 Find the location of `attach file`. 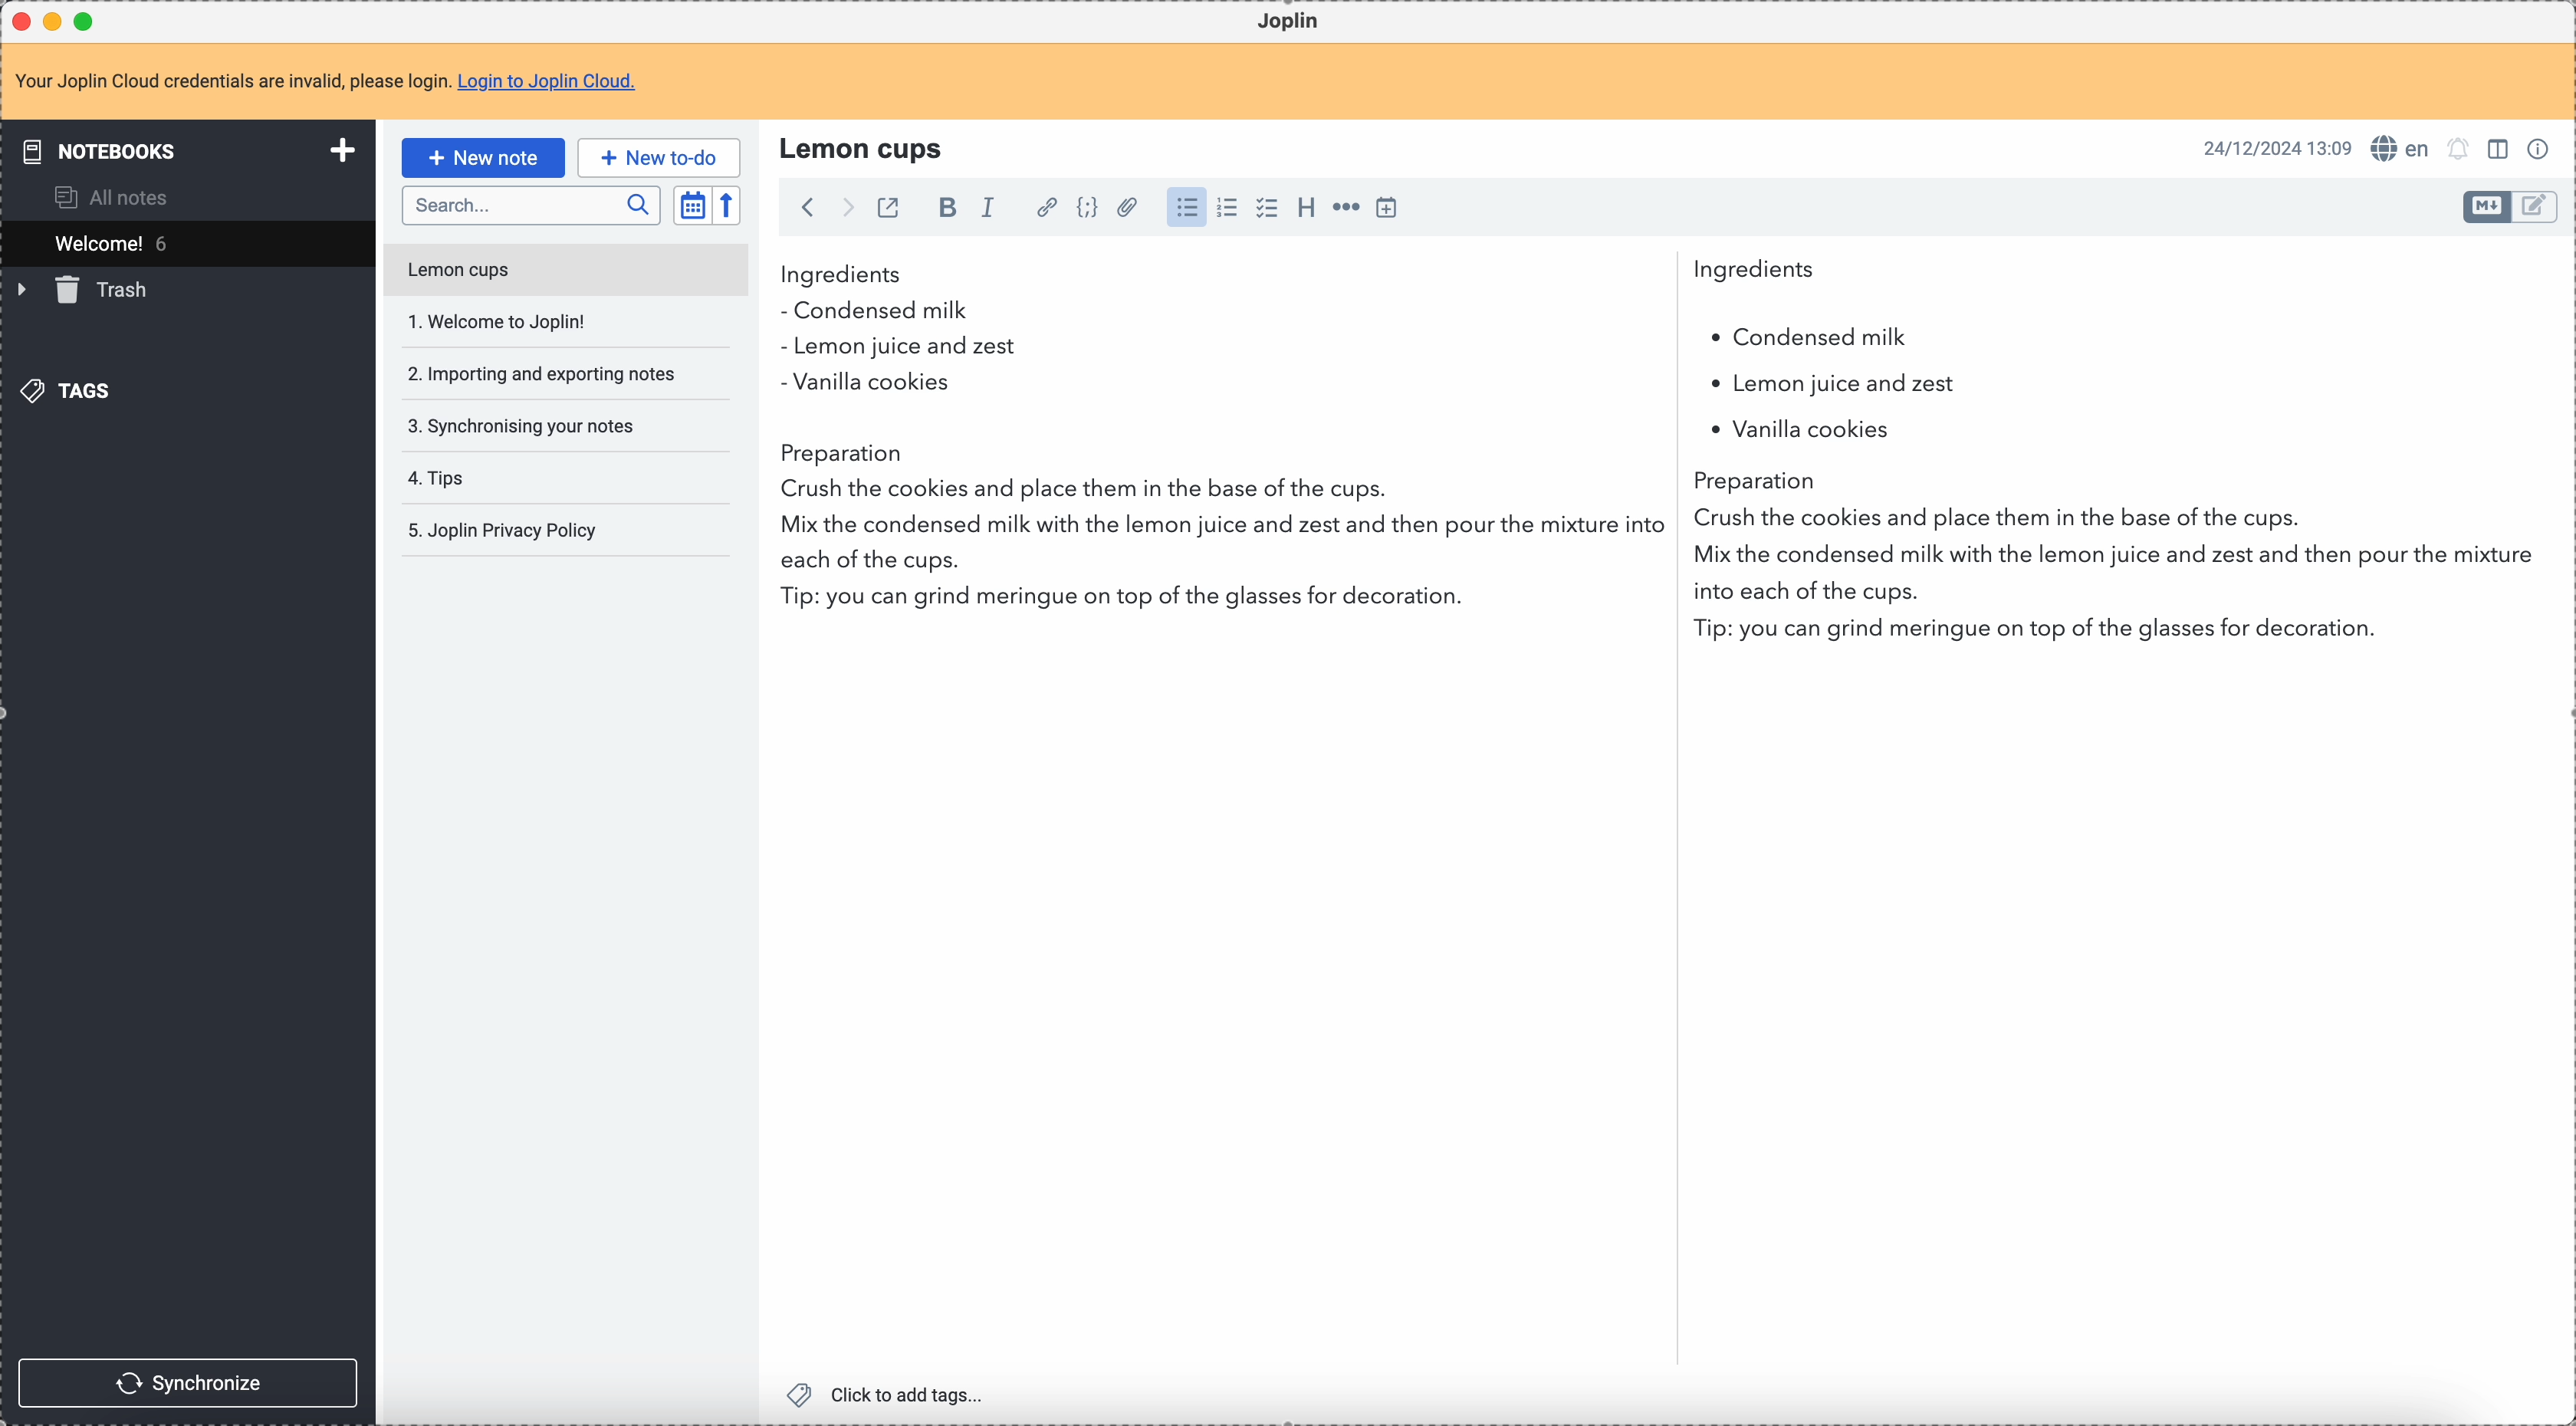

attach file is located at coordinates (1124, 209).